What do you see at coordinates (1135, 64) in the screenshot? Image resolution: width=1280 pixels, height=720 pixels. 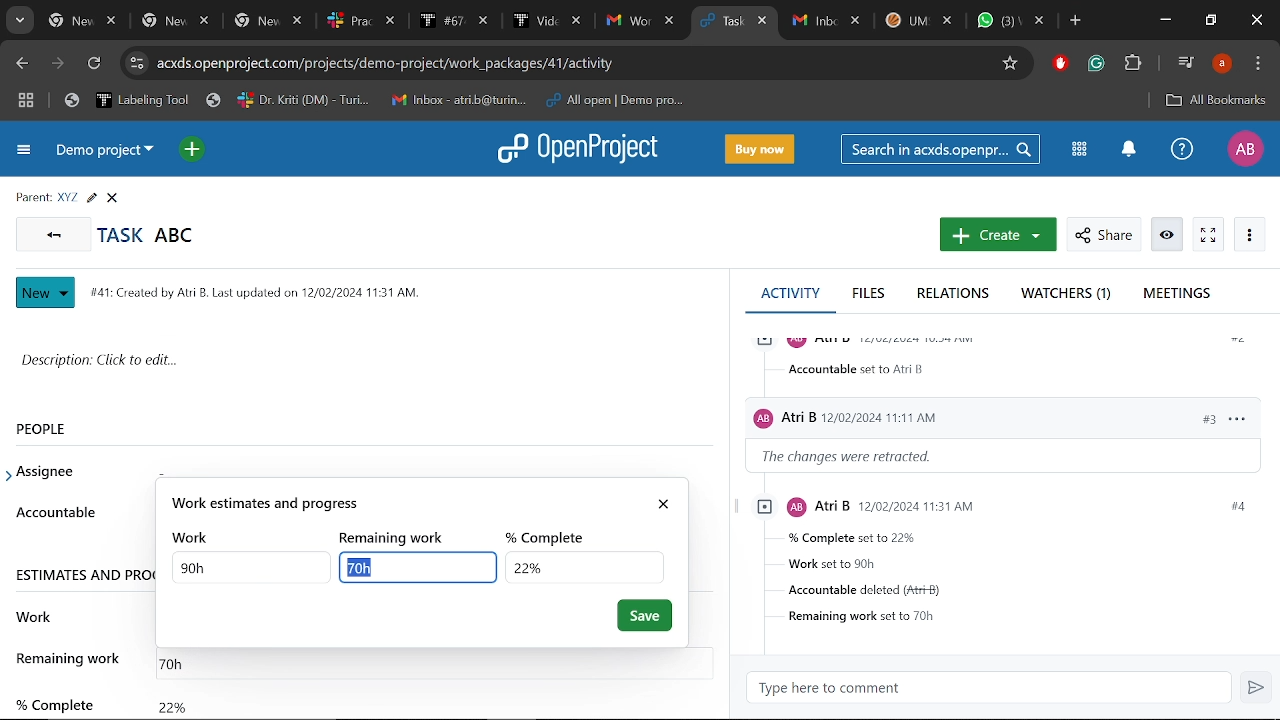 I see `Extensions` at bounding box center [1135, 64].